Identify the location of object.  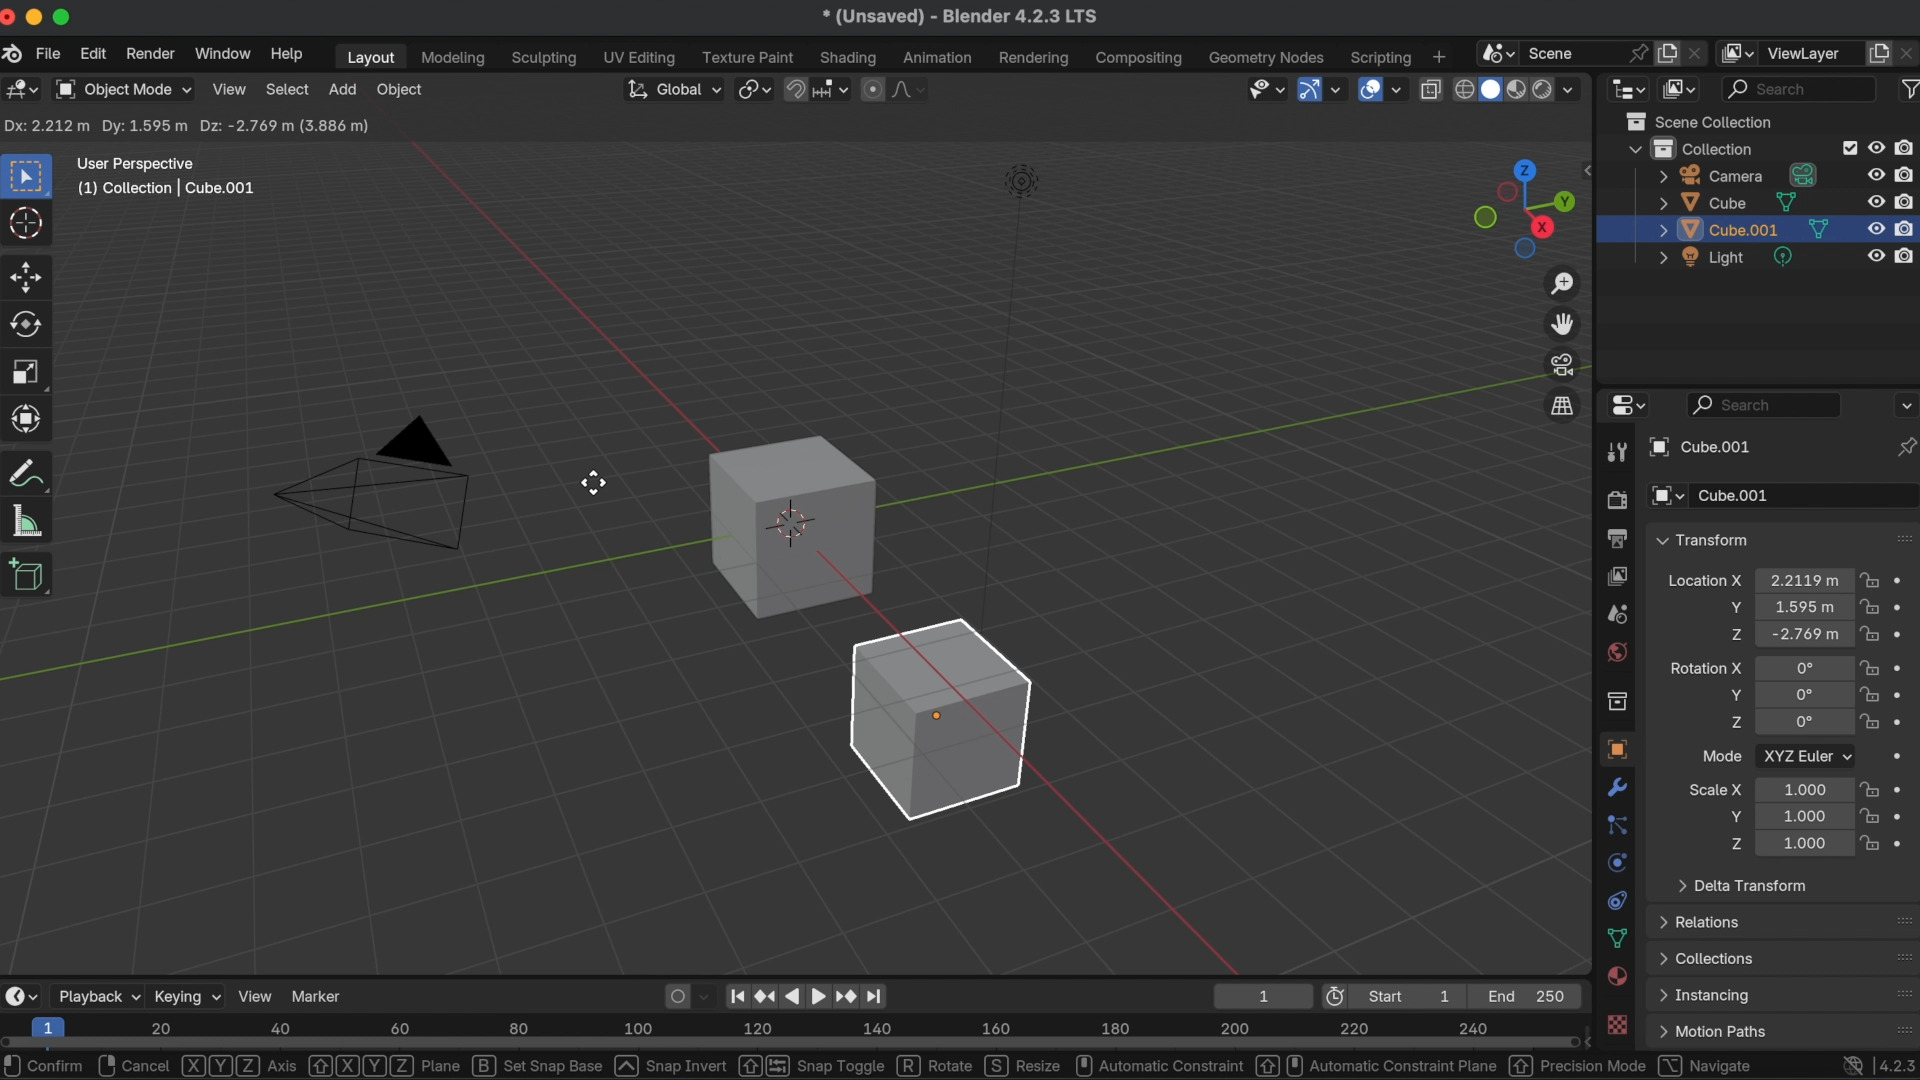
(1614, 749).